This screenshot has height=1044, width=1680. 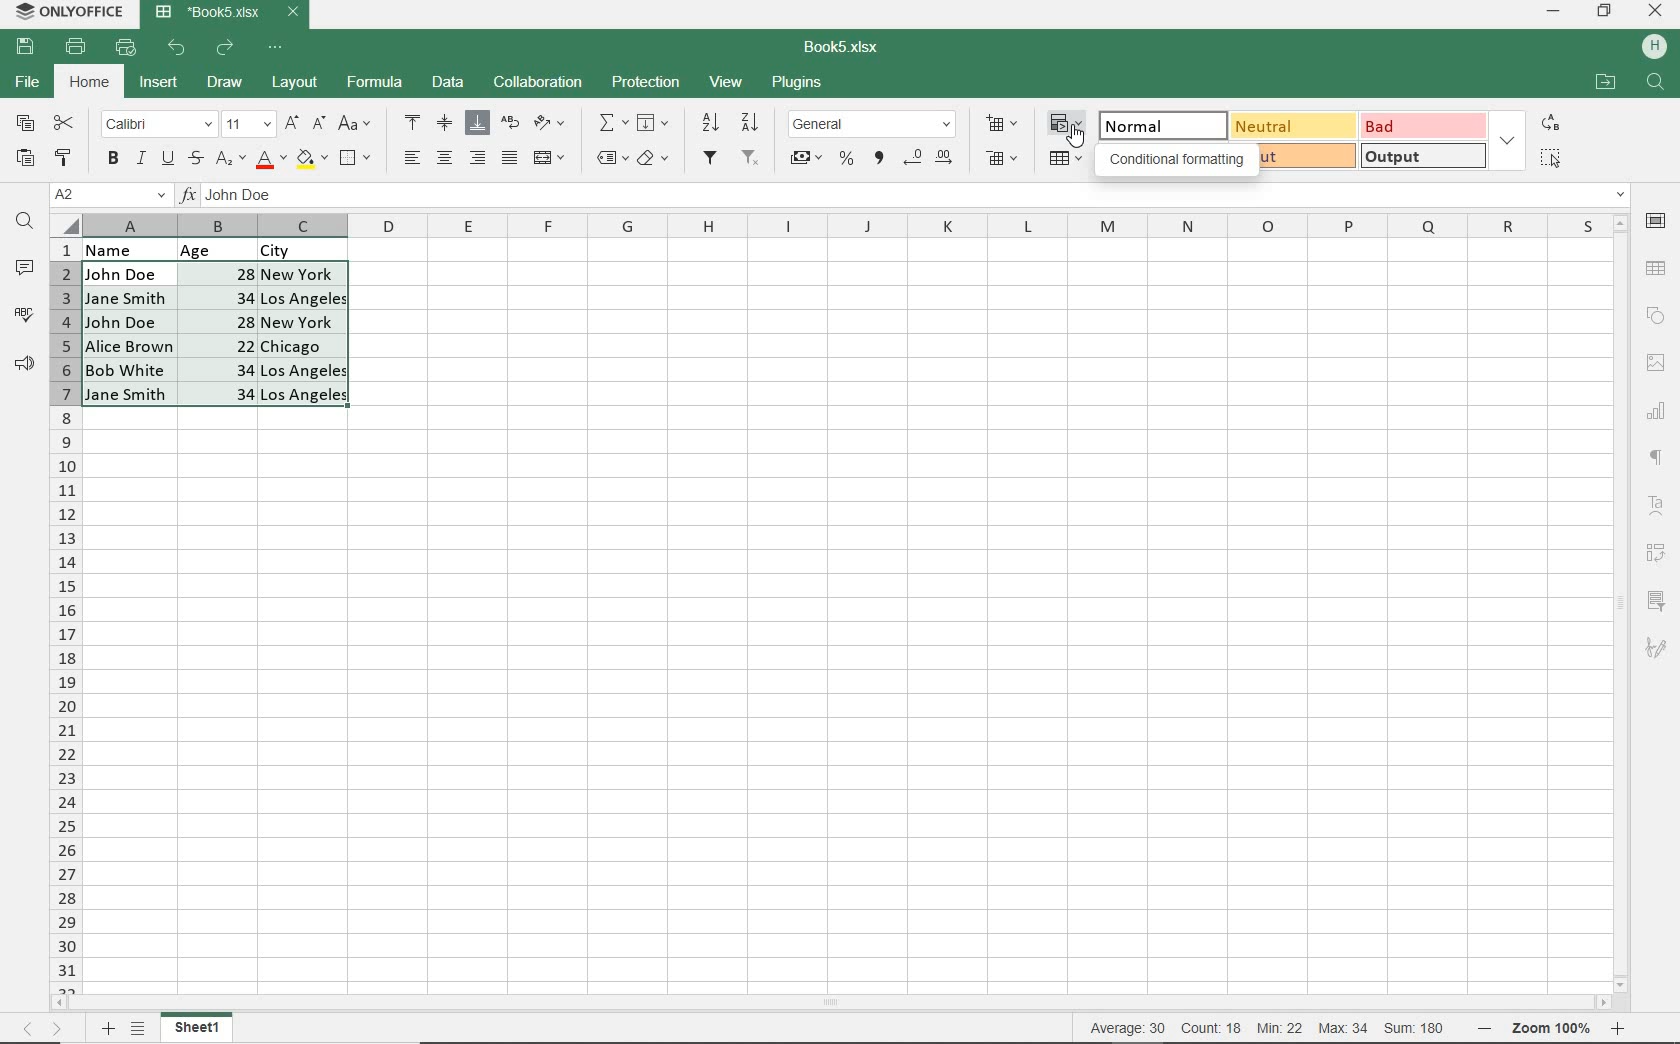 I want to click on Add sheets, so click(x=105, y=1028).